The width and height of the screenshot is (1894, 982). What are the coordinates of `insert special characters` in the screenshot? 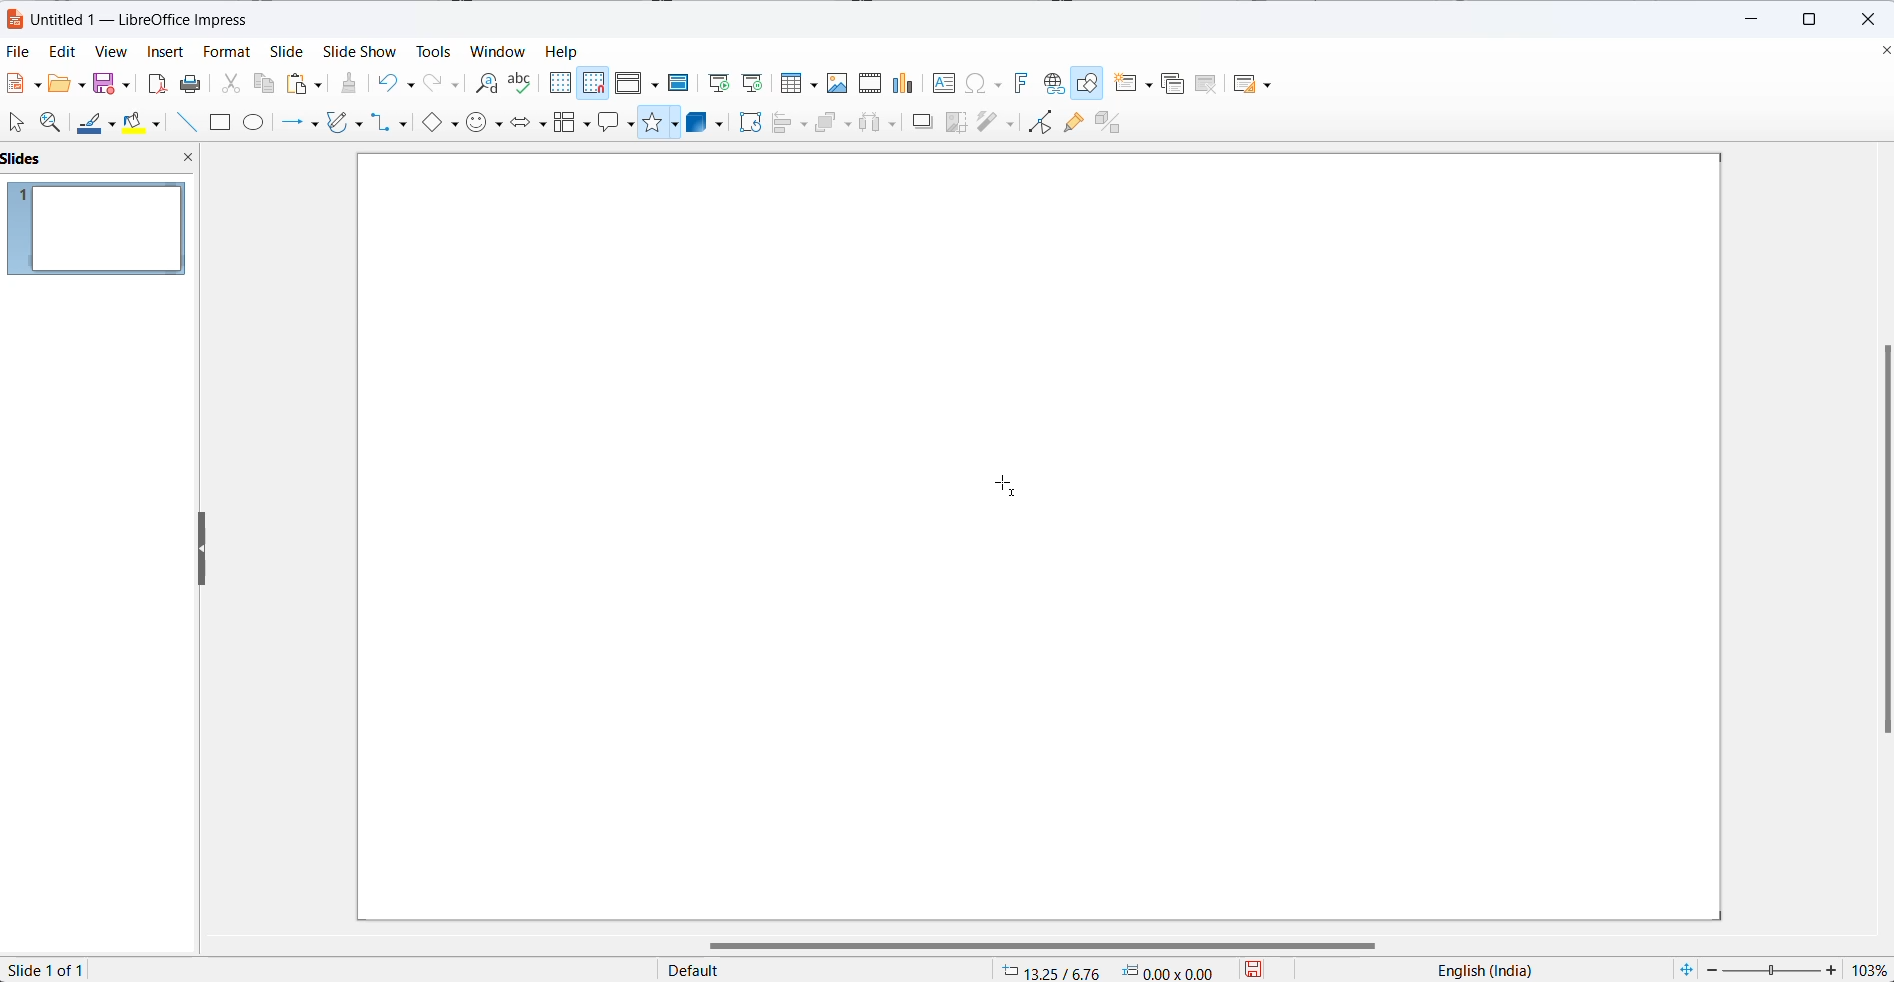 It's located at (983, 83).